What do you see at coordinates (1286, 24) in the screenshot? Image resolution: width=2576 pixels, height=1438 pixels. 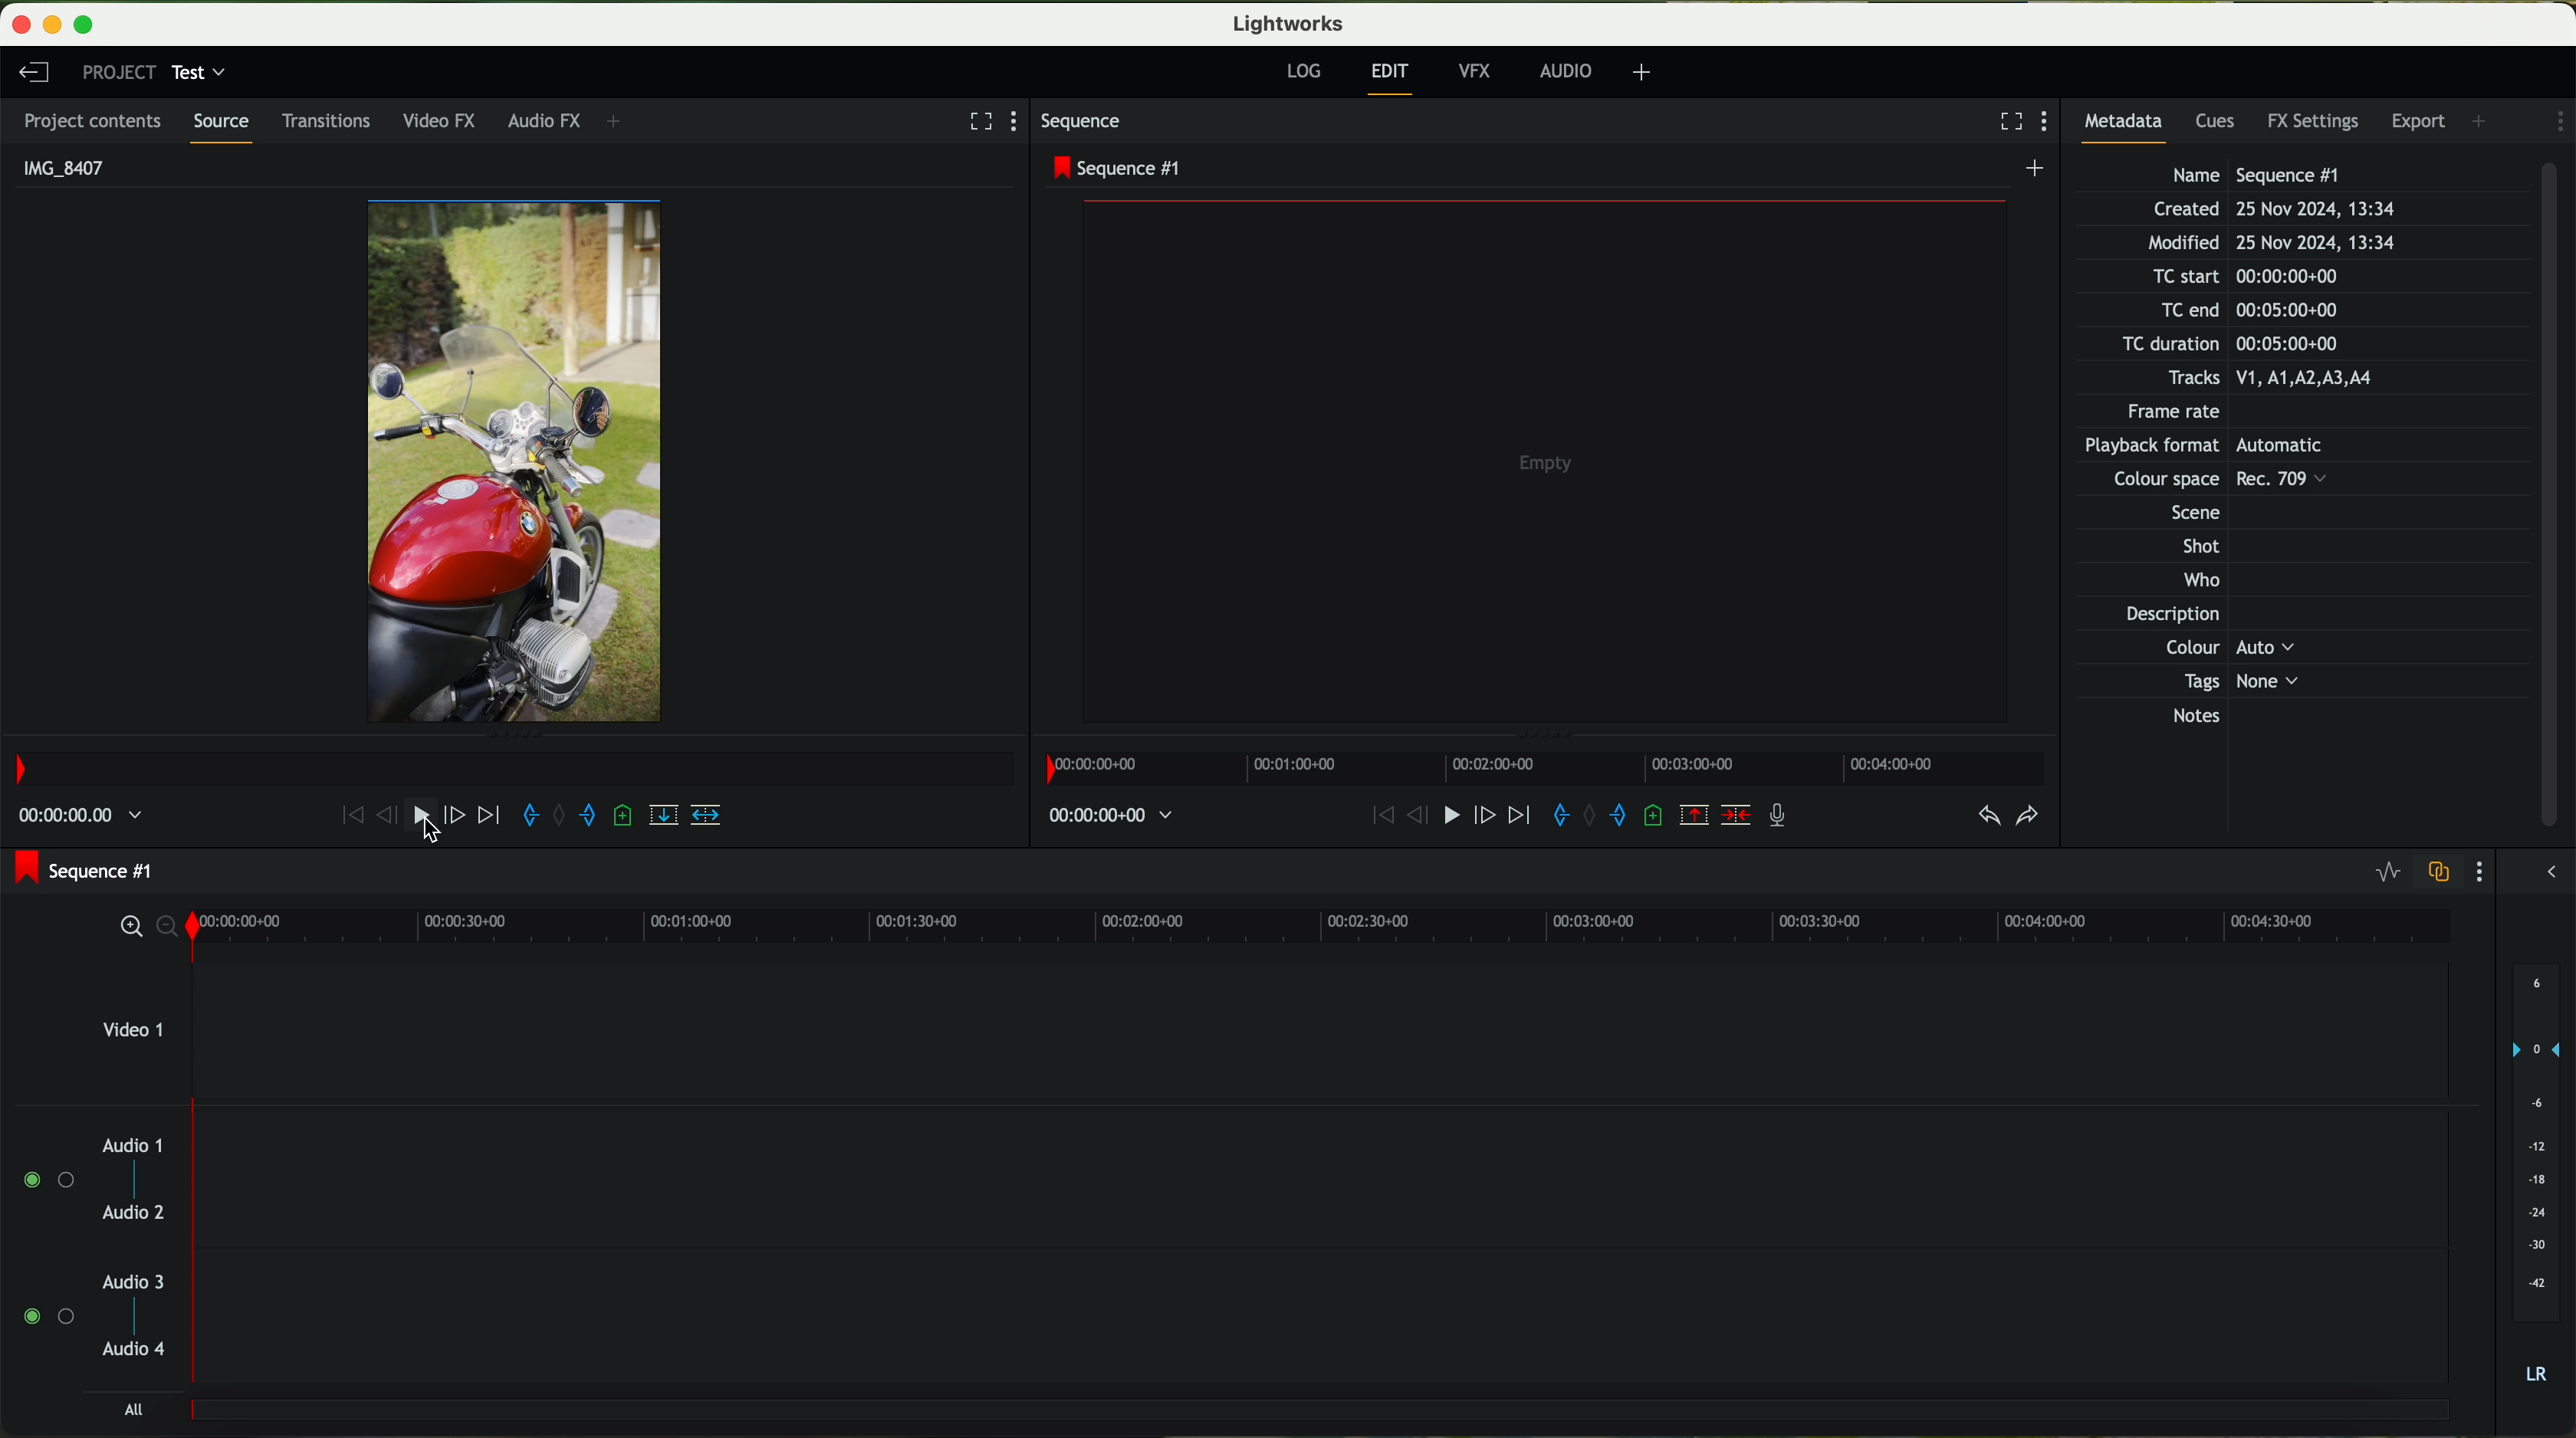 I see `Lightworks` at bounding box center [1286, 24].